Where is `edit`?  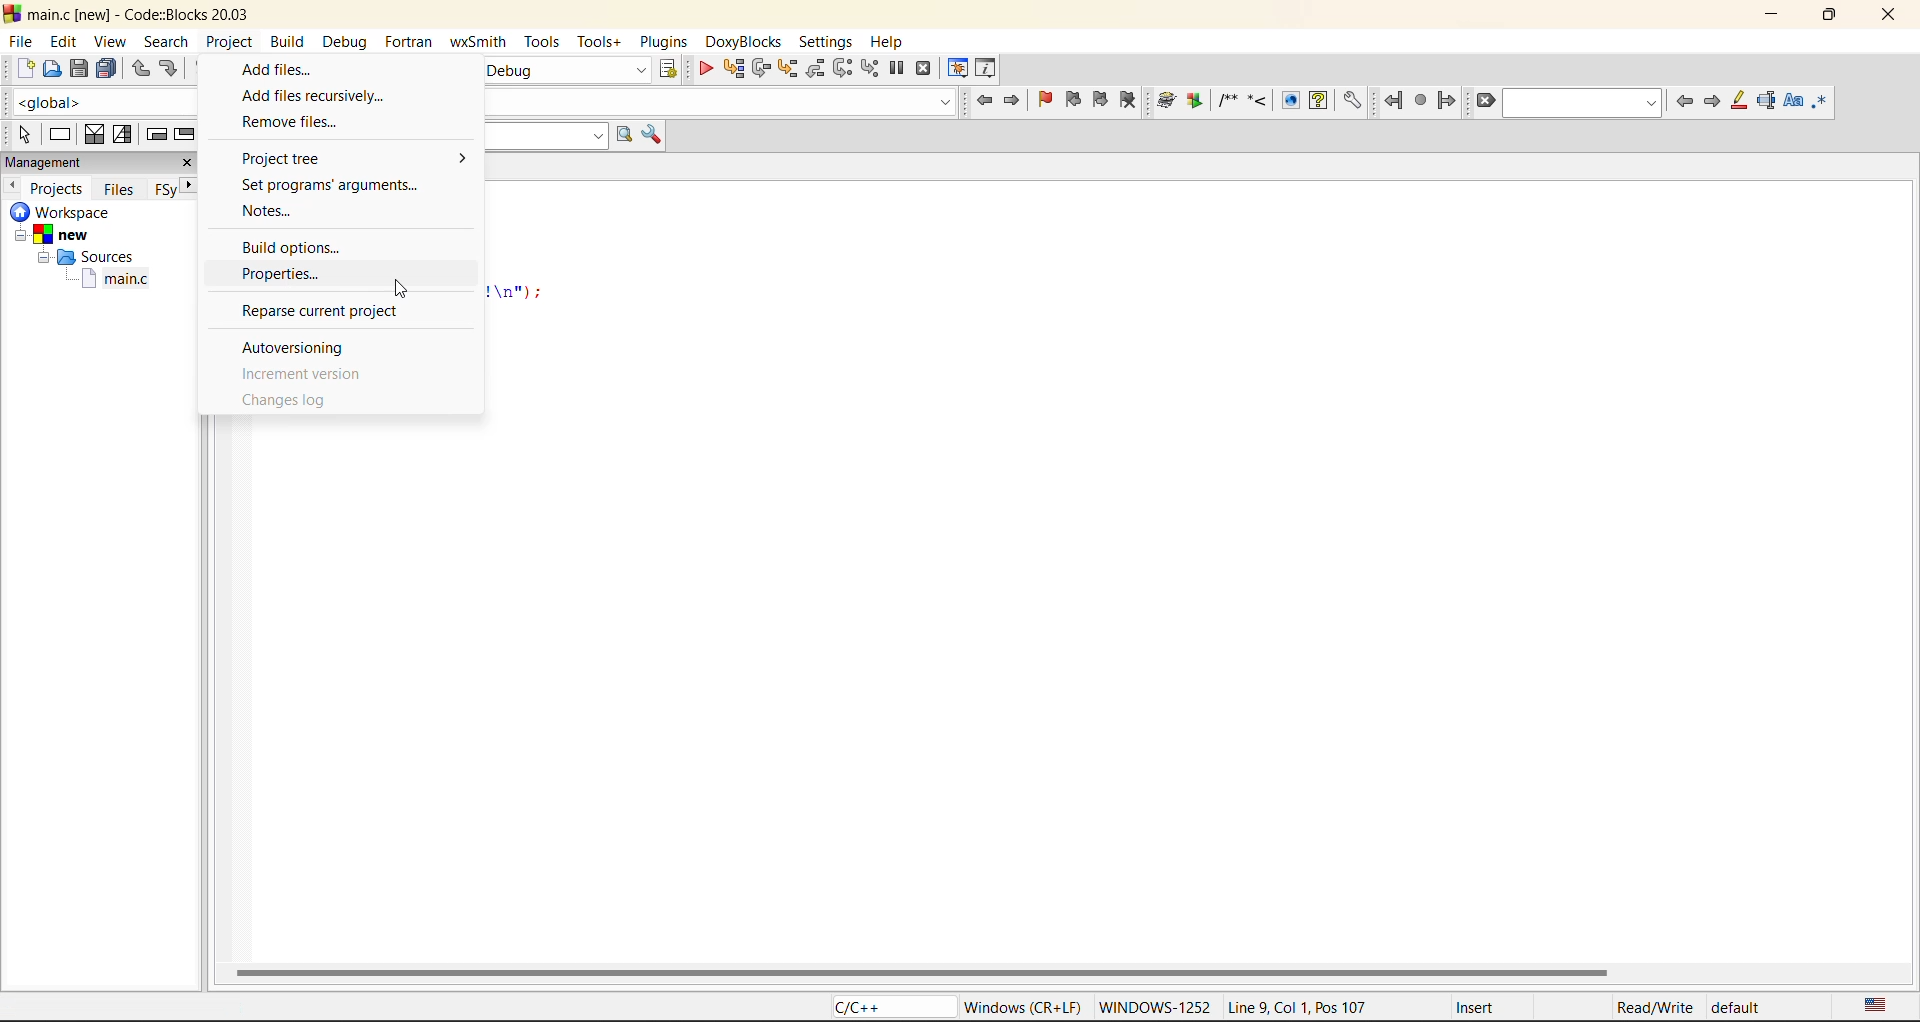
edit is located at coordinates (64, 42).